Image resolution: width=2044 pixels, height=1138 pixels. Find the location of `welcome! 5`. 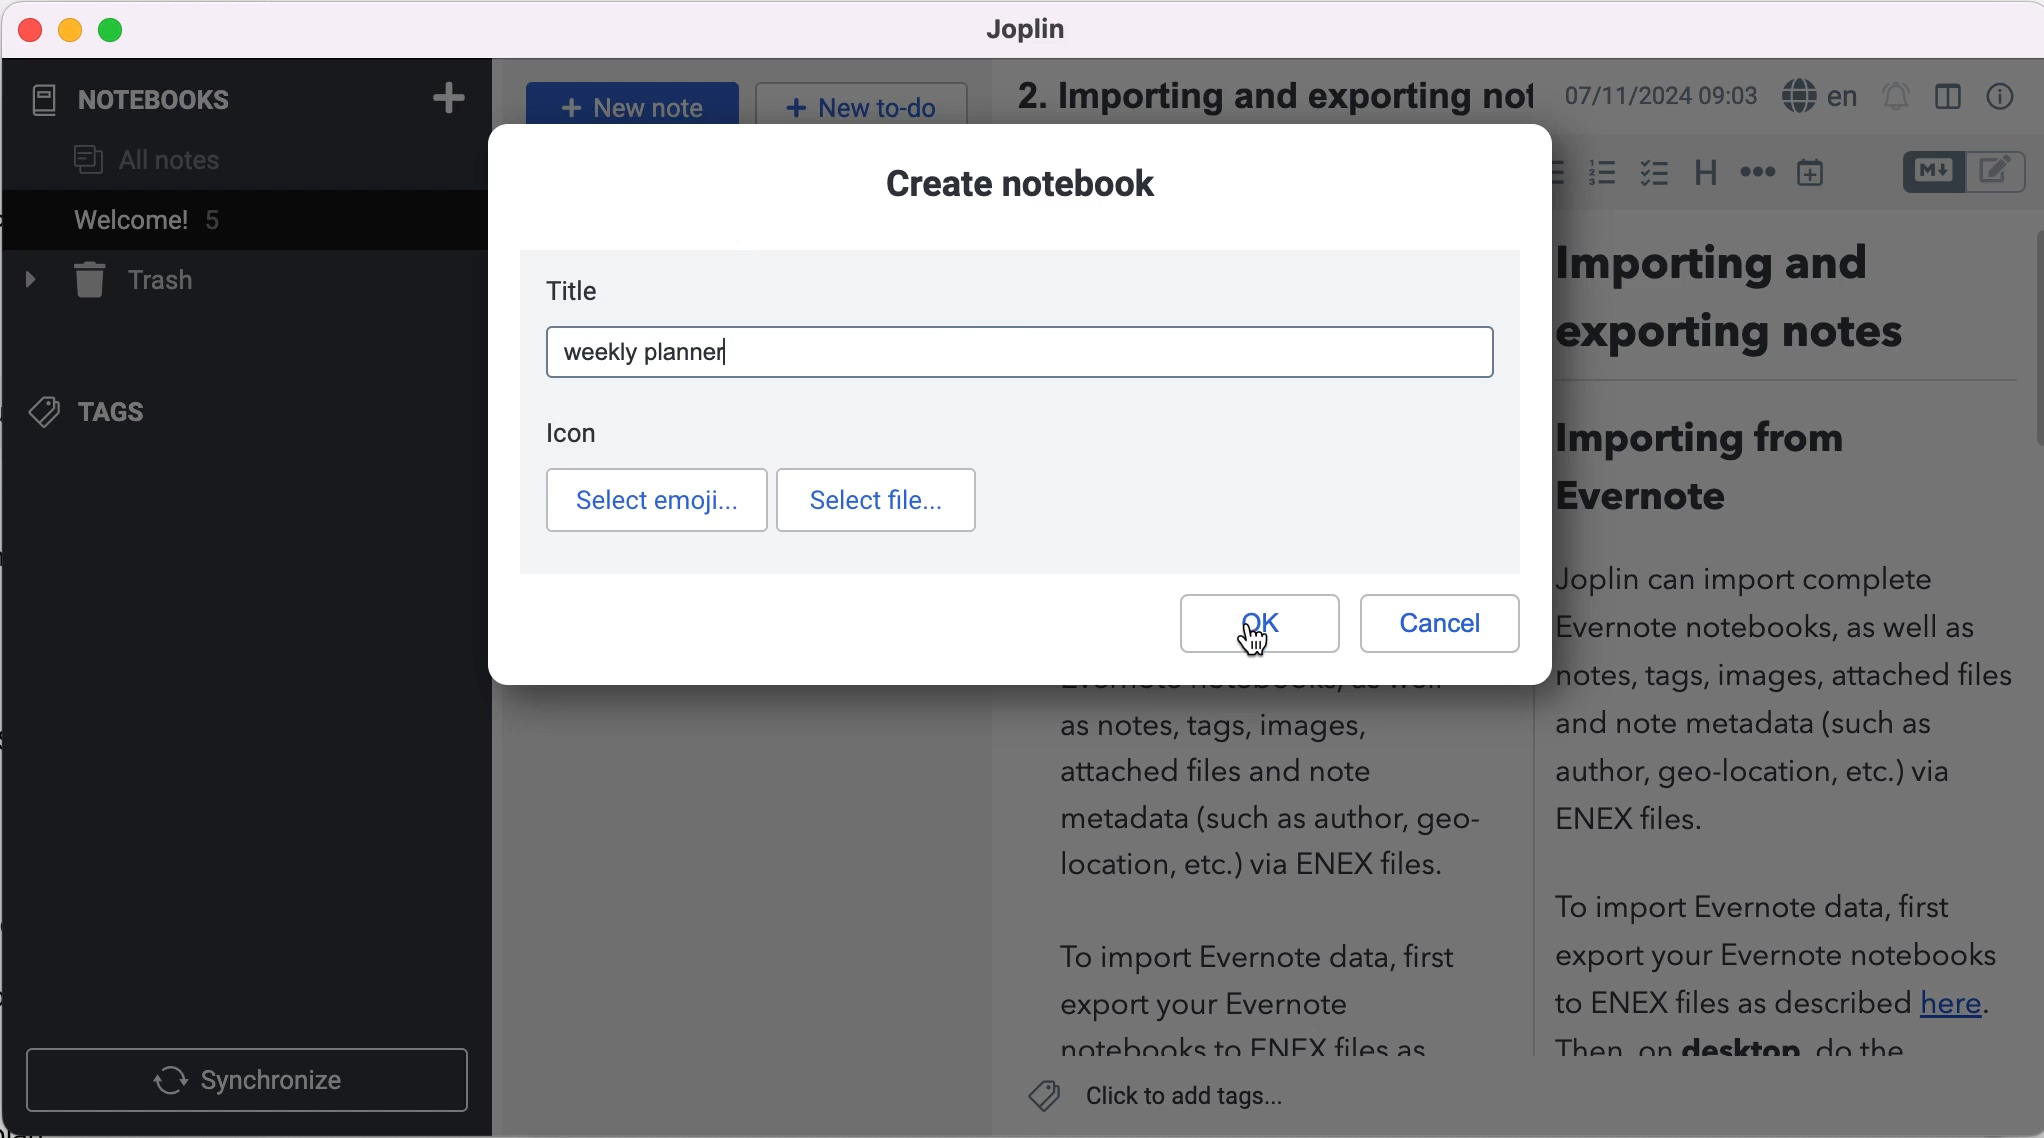

welcome! 5 is located at coordinates (180, 224).